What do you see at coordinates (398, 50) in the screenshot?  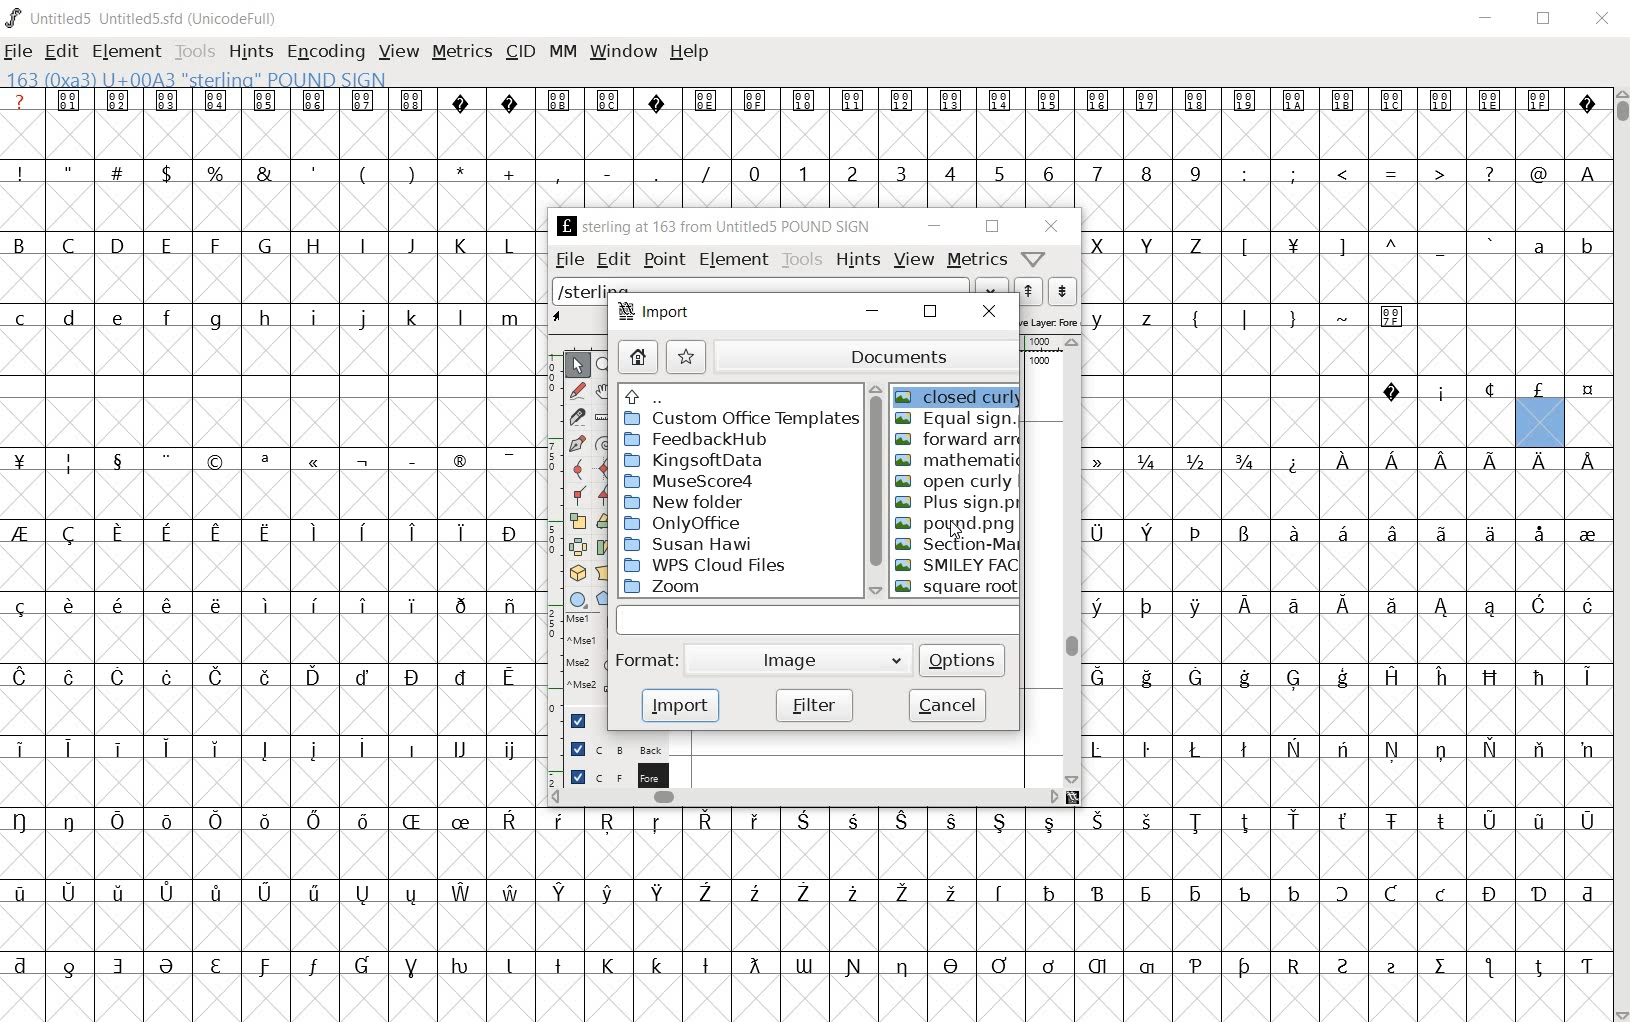 I see `VIEW` at bounding box center [398, 50].